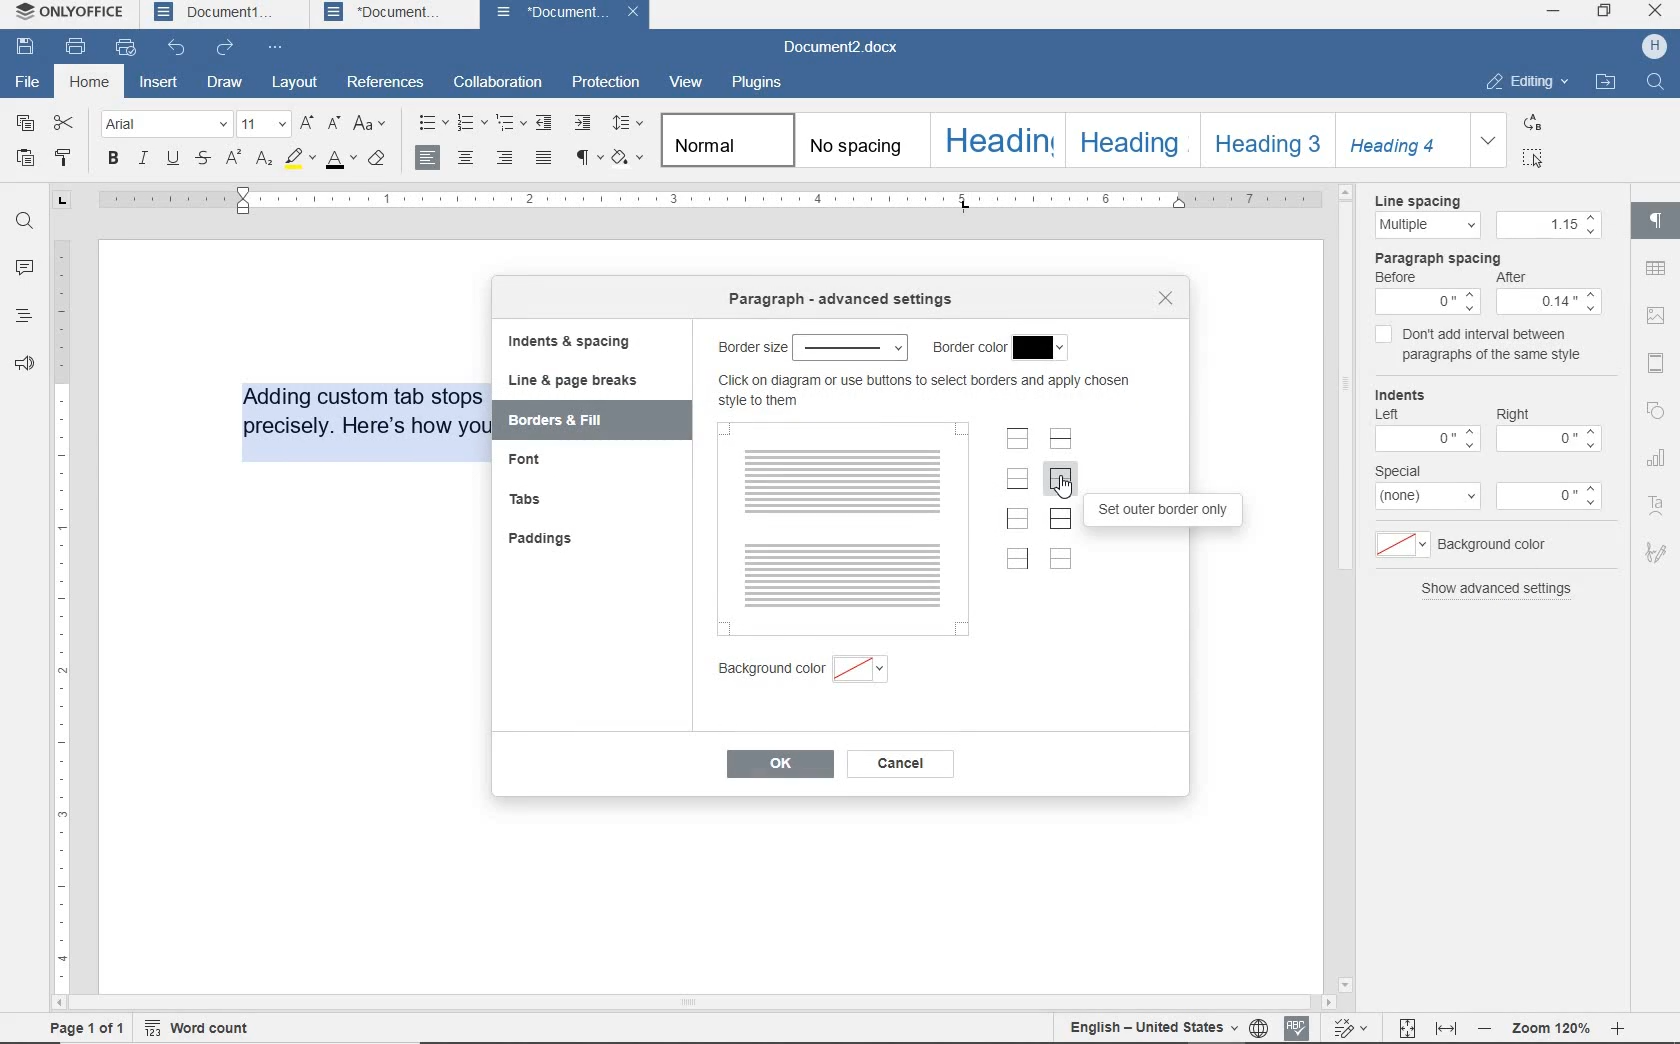  Describe the element at coordinates (29, 82) in the screenshot. I see `file` at that location.